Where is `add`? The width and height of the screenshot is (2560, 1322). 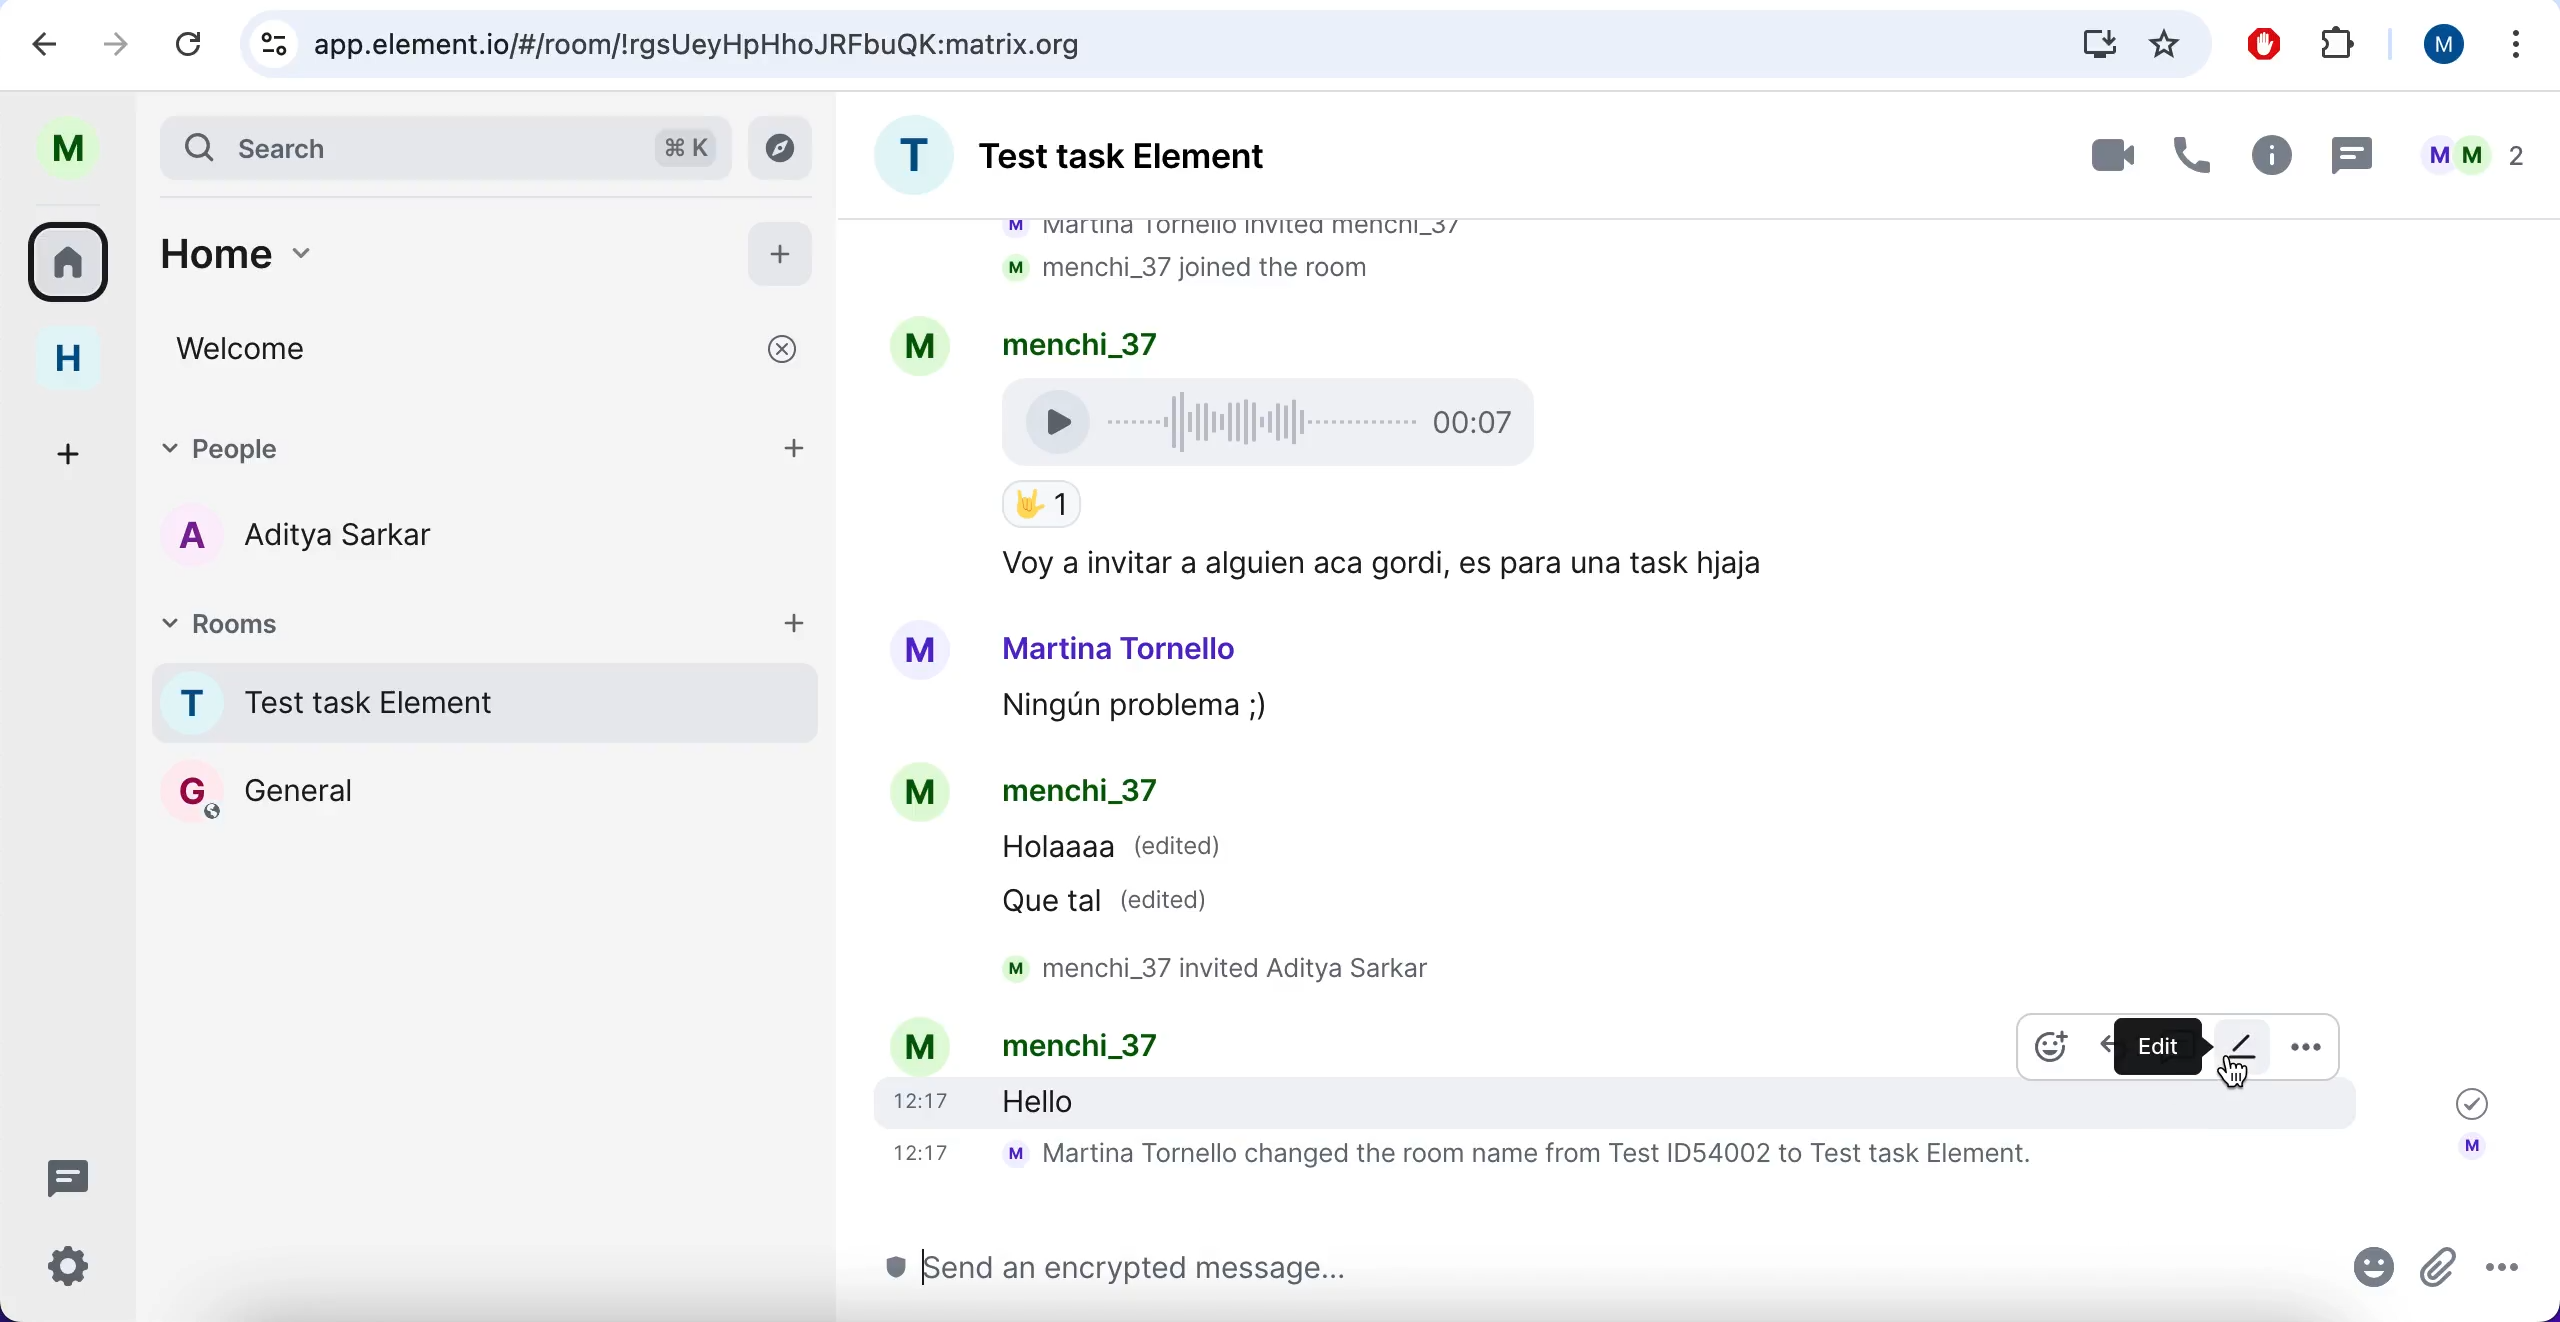
add is located at coordinates (782, 255).